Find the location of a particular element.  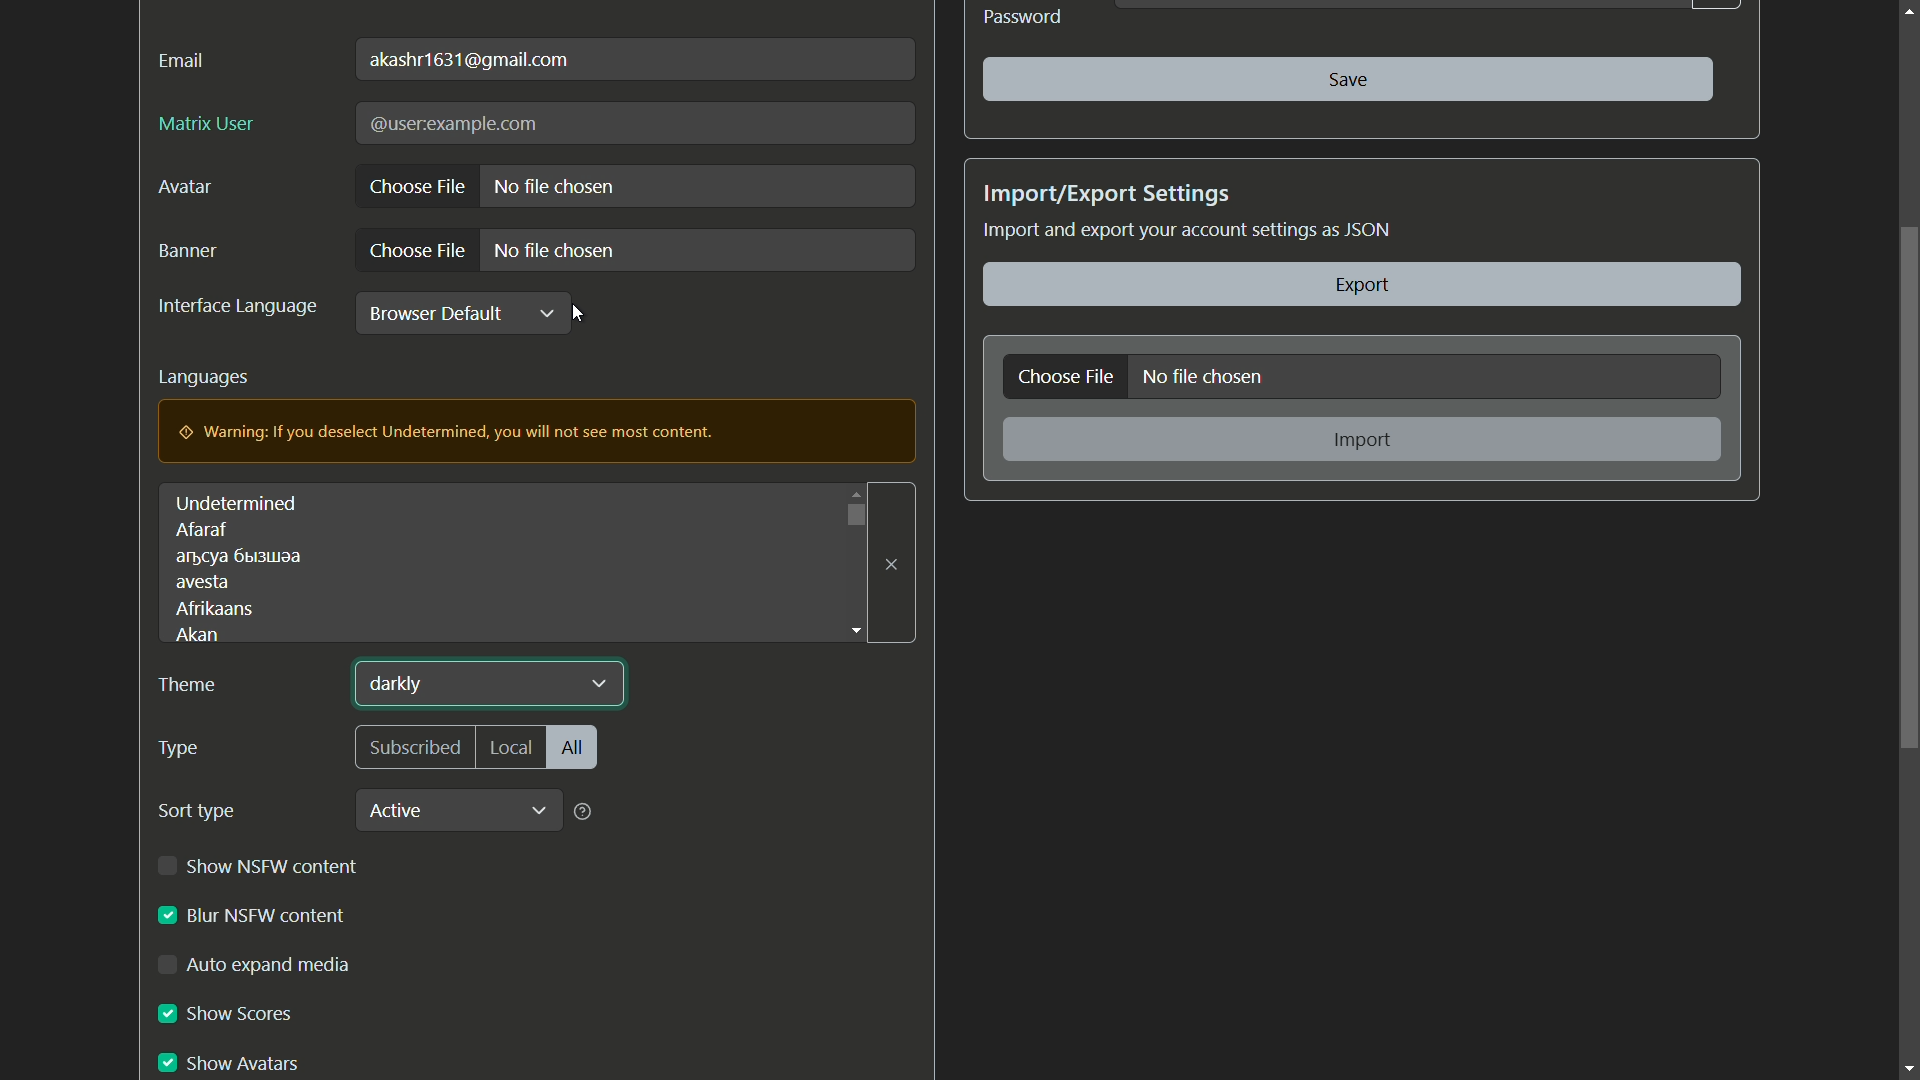

subscribed is located at coordinates (417, 748).